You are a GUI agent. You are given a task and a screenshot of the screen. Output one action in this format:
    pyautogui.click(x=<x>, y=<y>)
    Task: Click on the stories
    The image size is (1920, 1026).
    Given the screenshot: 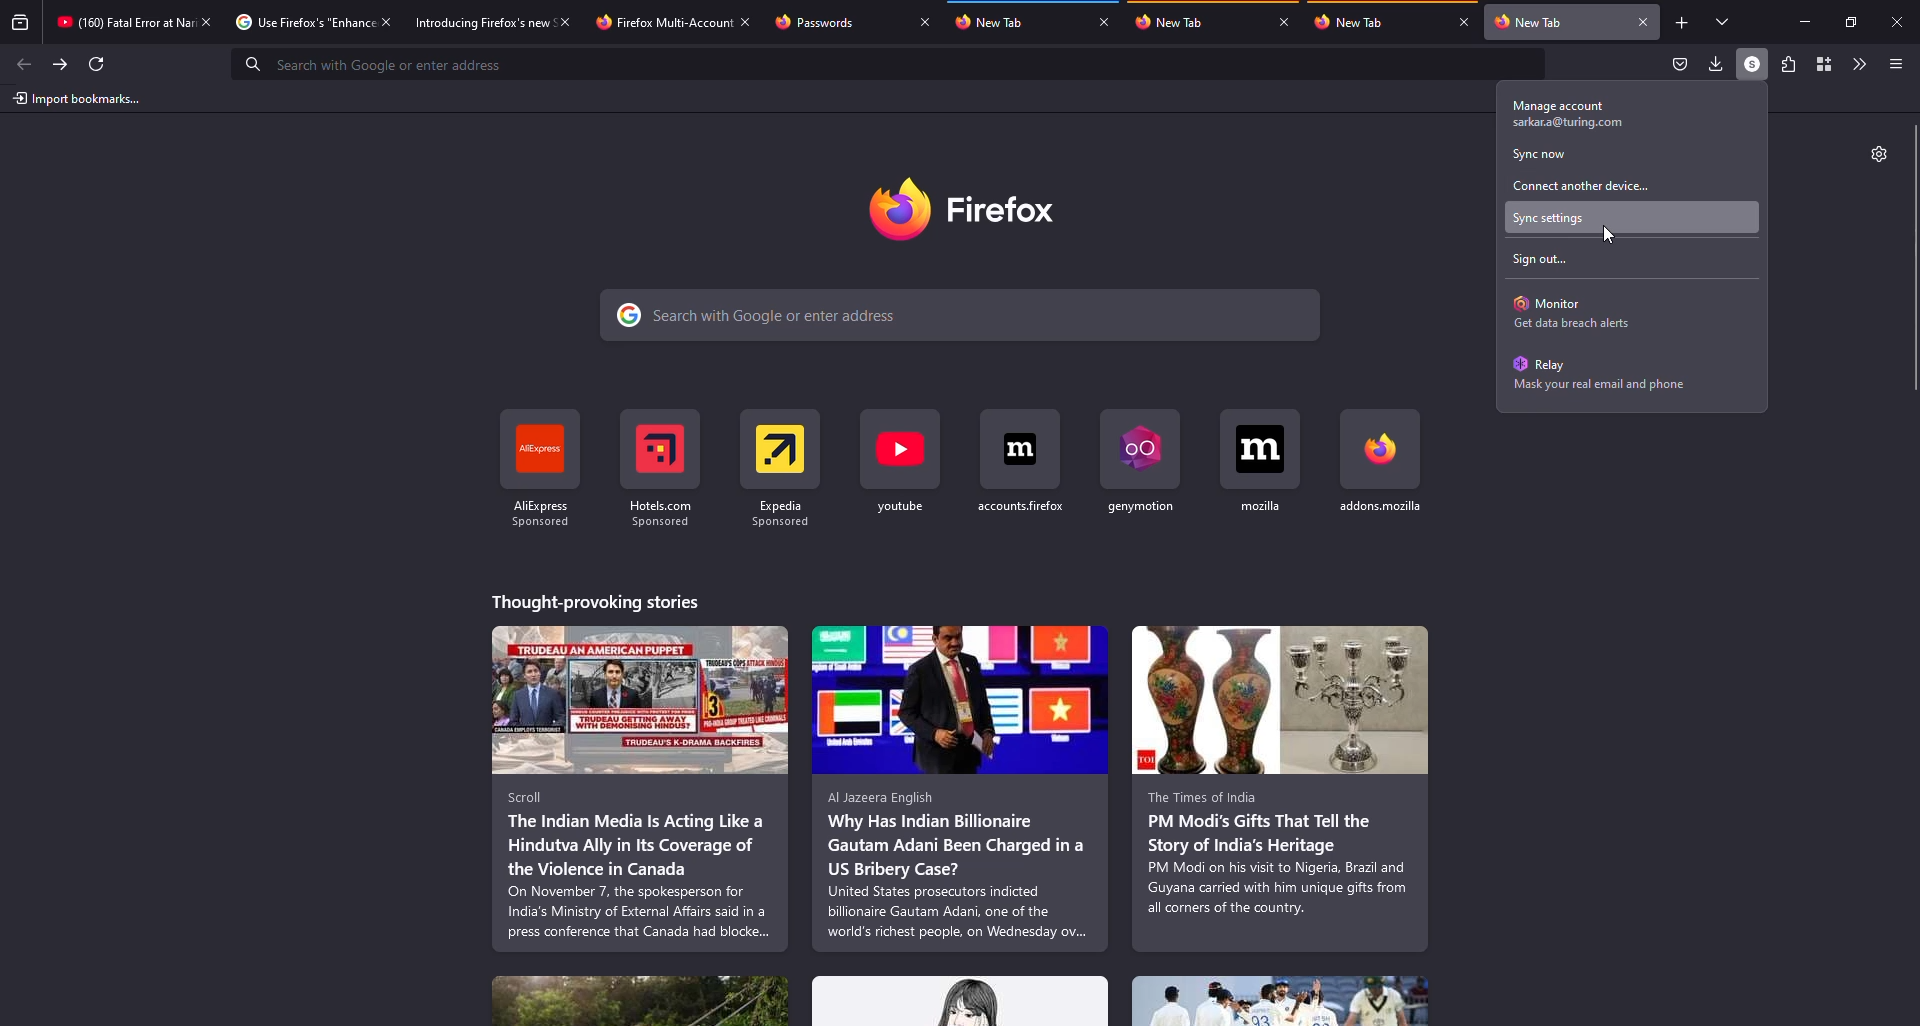 What is the action you would take?
    pyautogui.click(x=961, y=1000)
    